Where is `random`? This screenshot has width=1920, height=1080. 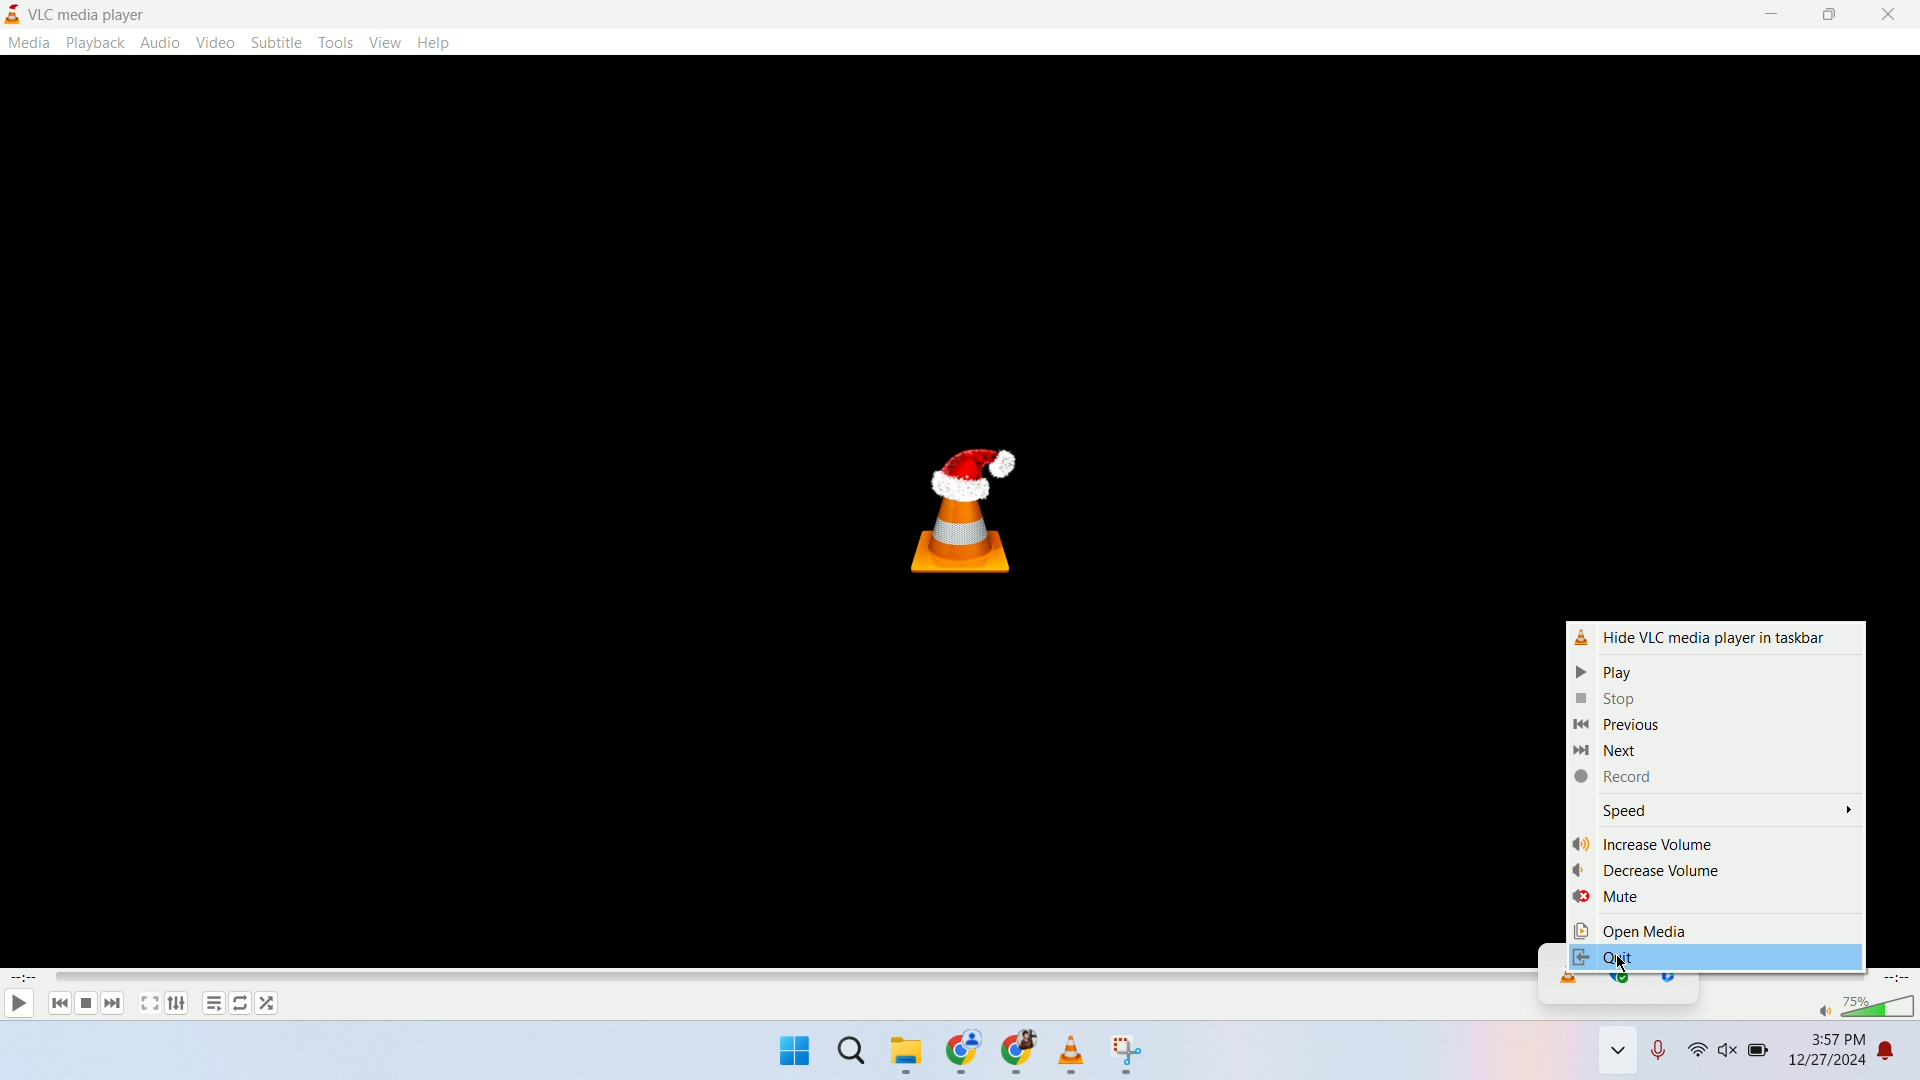
random is located at coordinates (269, 1003).